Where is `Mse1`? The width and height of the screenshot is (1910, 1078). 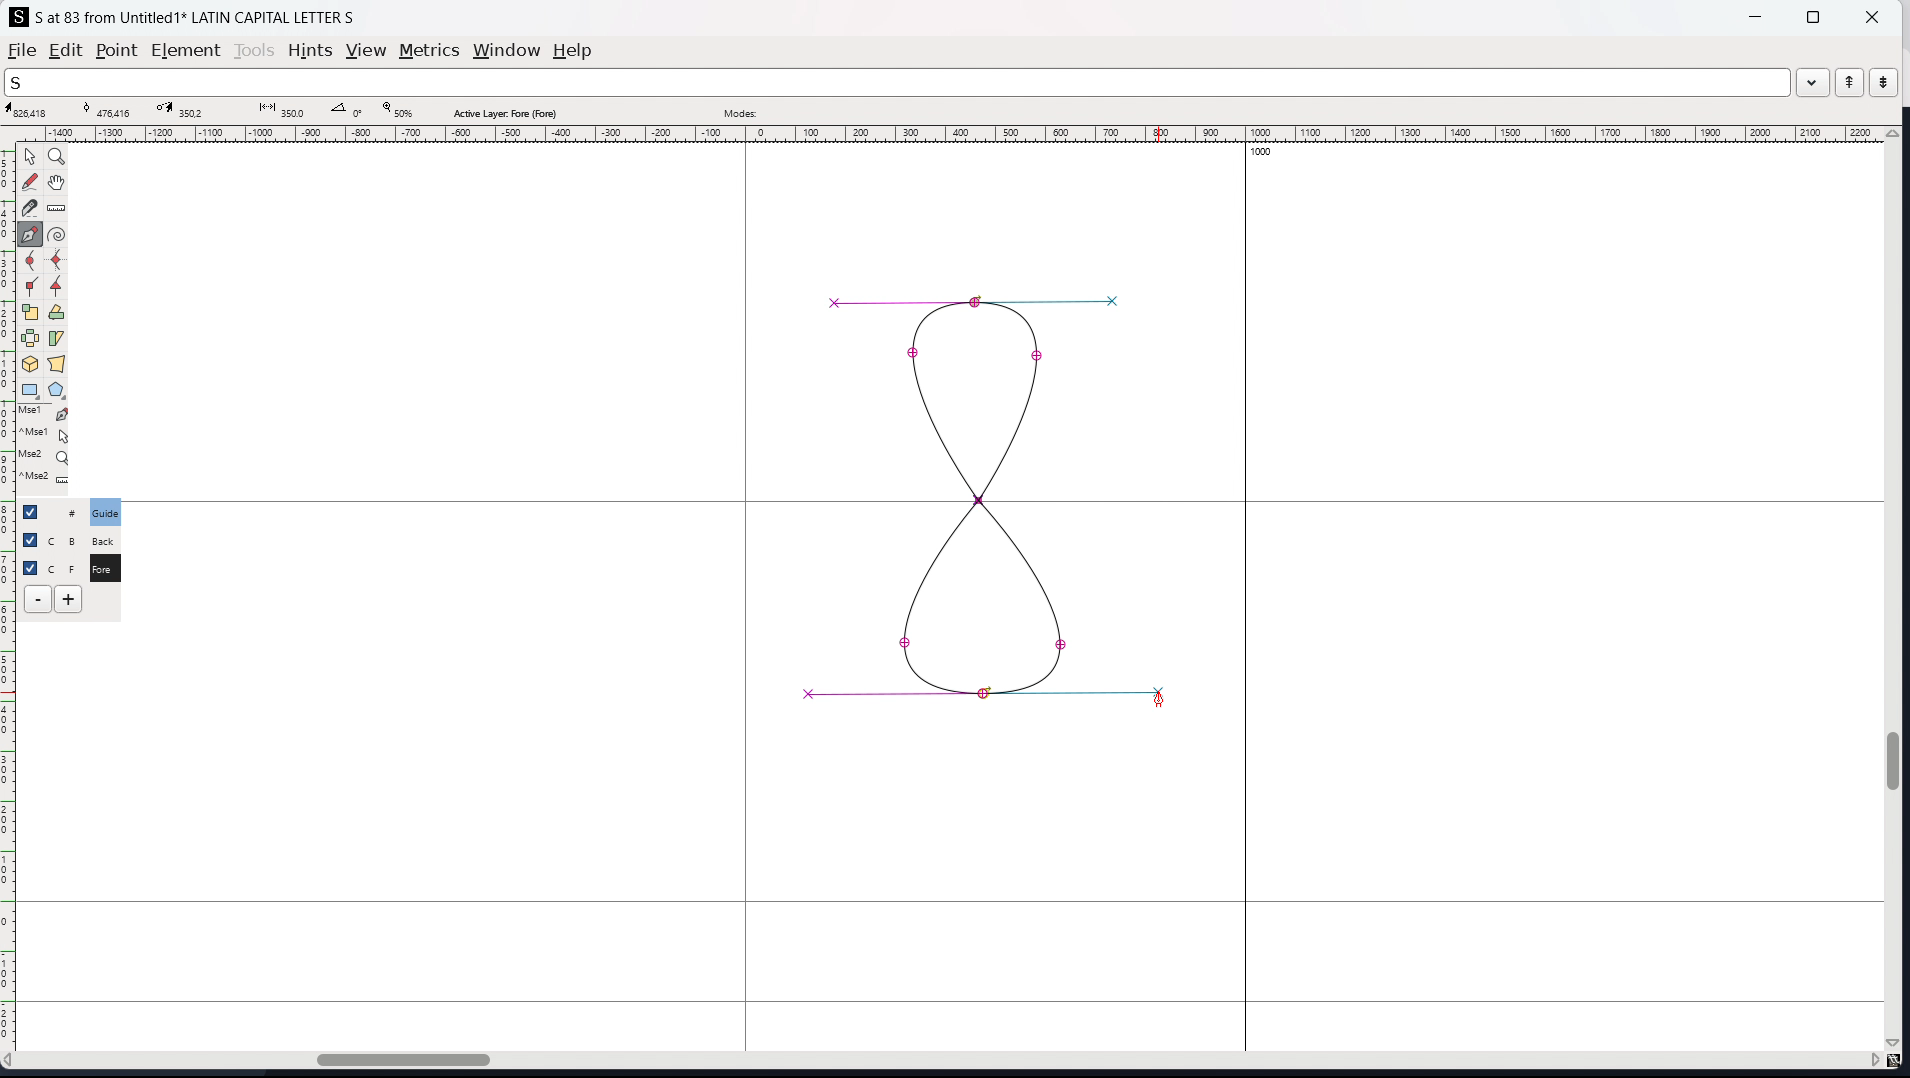
Mse1 is located at coordinates (45, 414).